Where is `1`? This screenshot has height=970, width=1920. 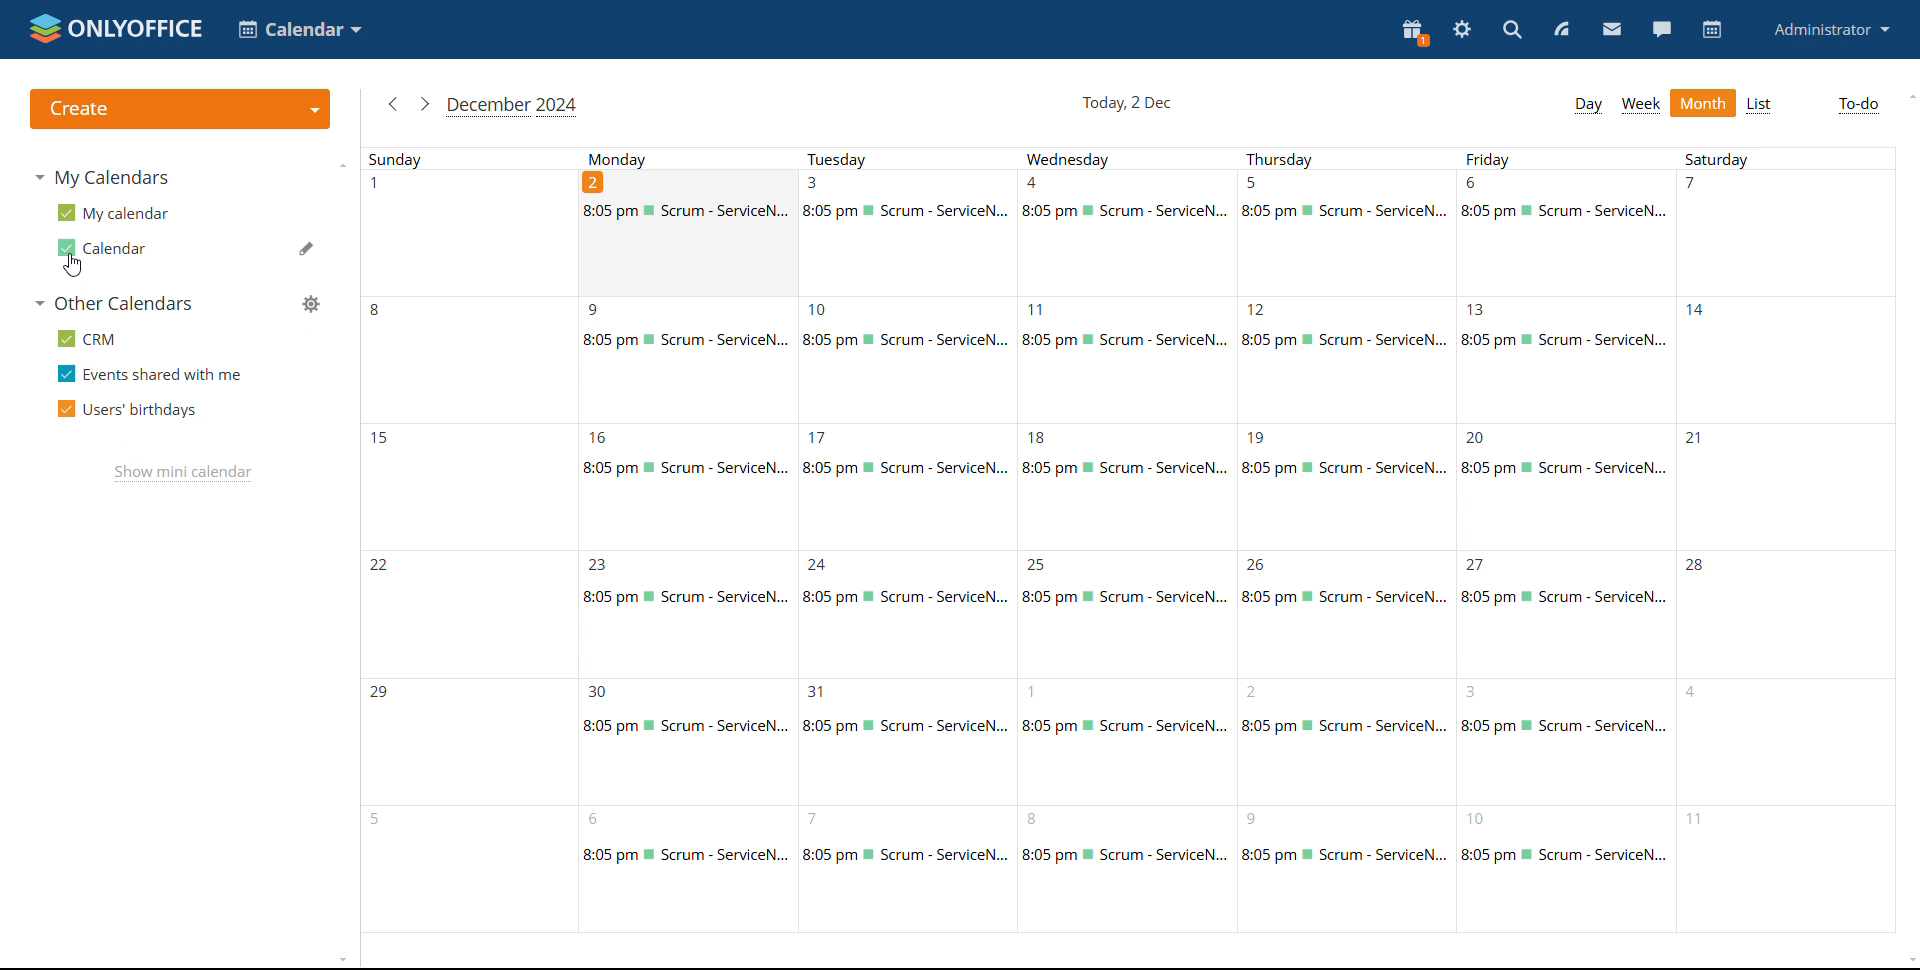 1 is located at coordinates (465, 231).